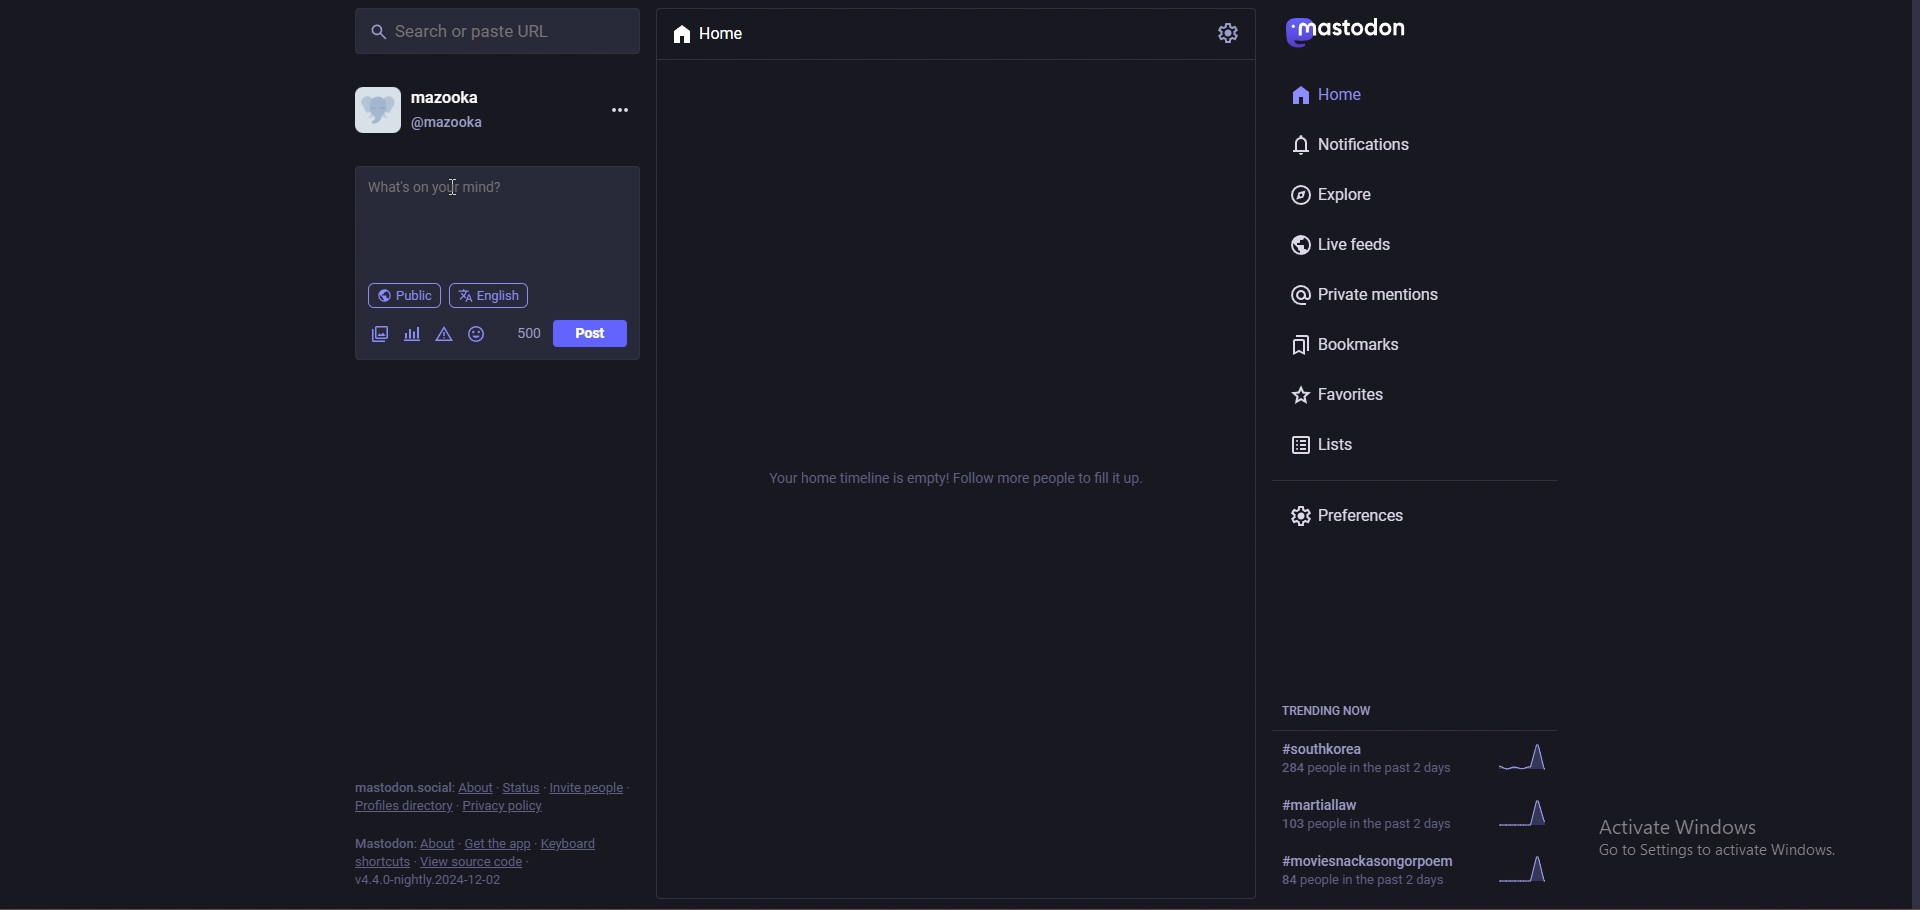 The image size is (1920, 910). I want to click on language, so click(491, 295).